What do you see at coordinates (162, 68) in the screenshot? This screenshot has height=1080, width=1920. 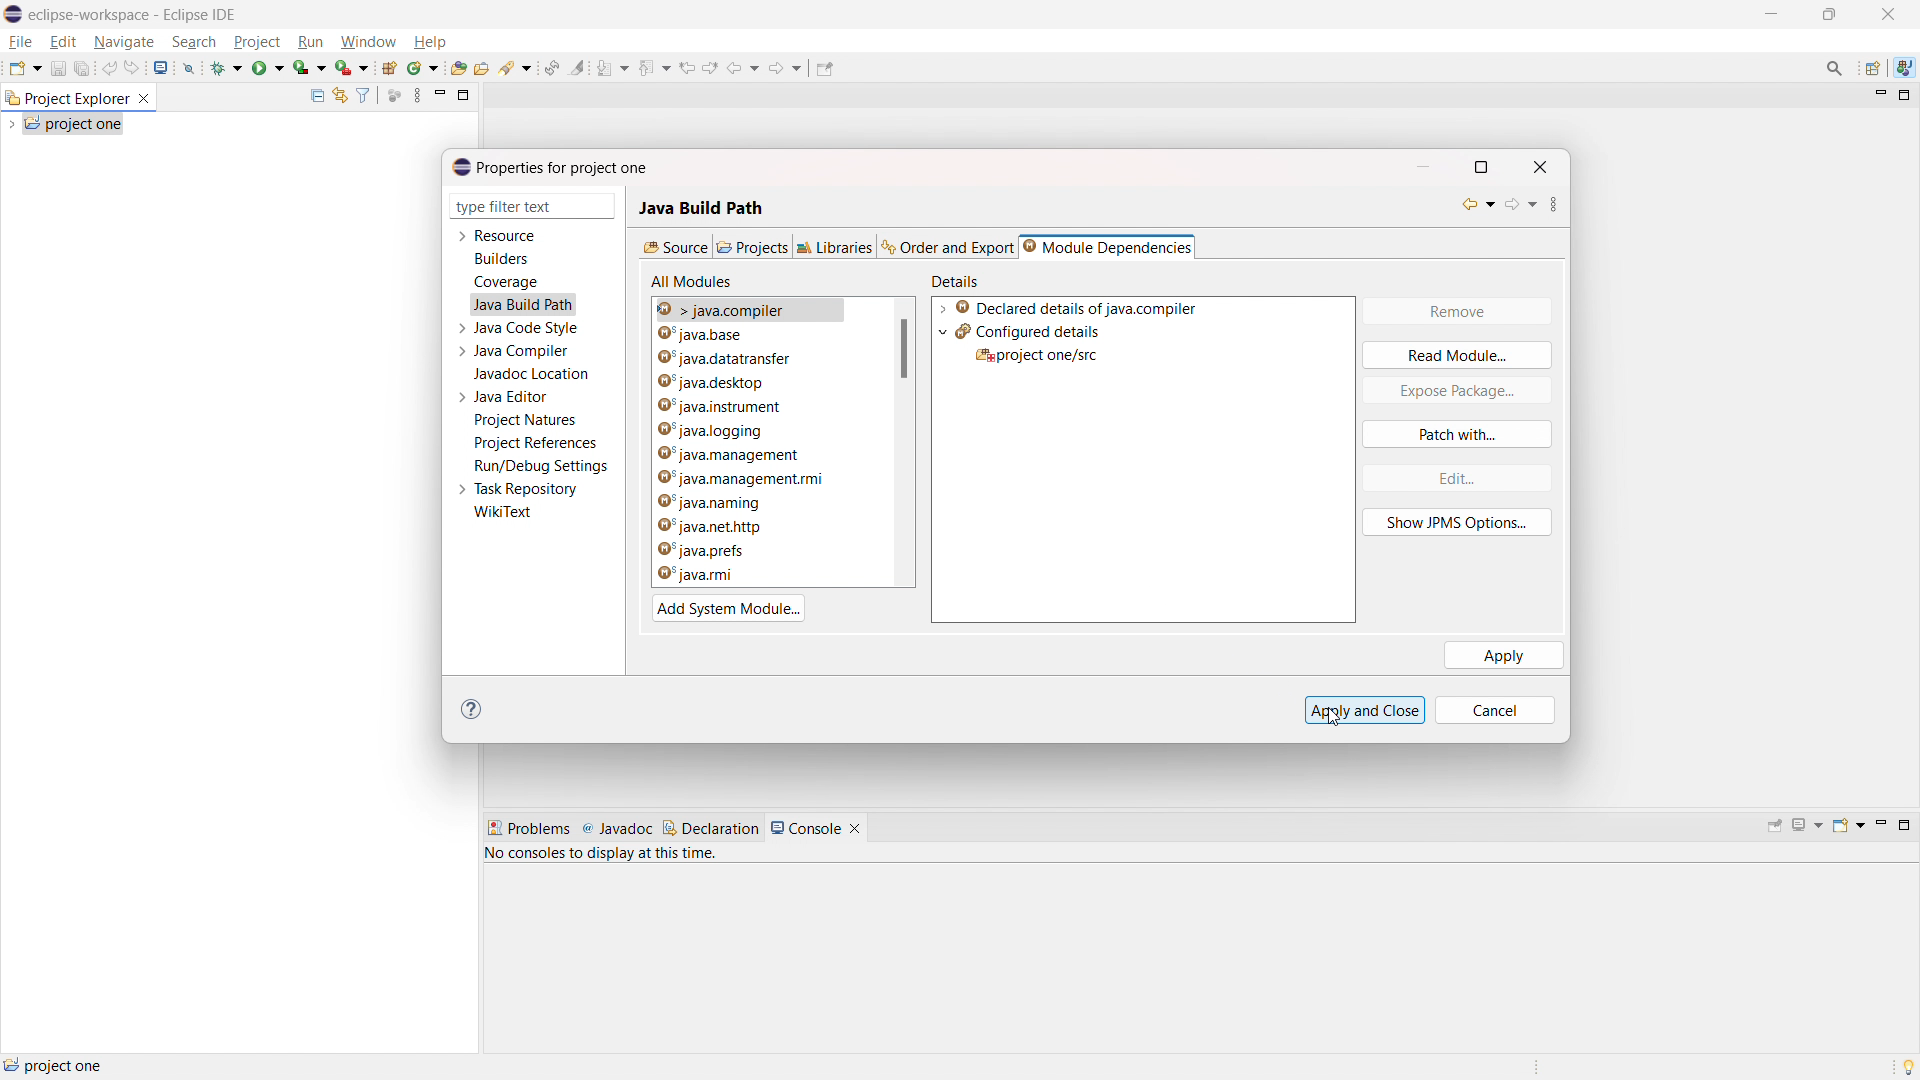 I see `open console` at bounding box center [162, 68].